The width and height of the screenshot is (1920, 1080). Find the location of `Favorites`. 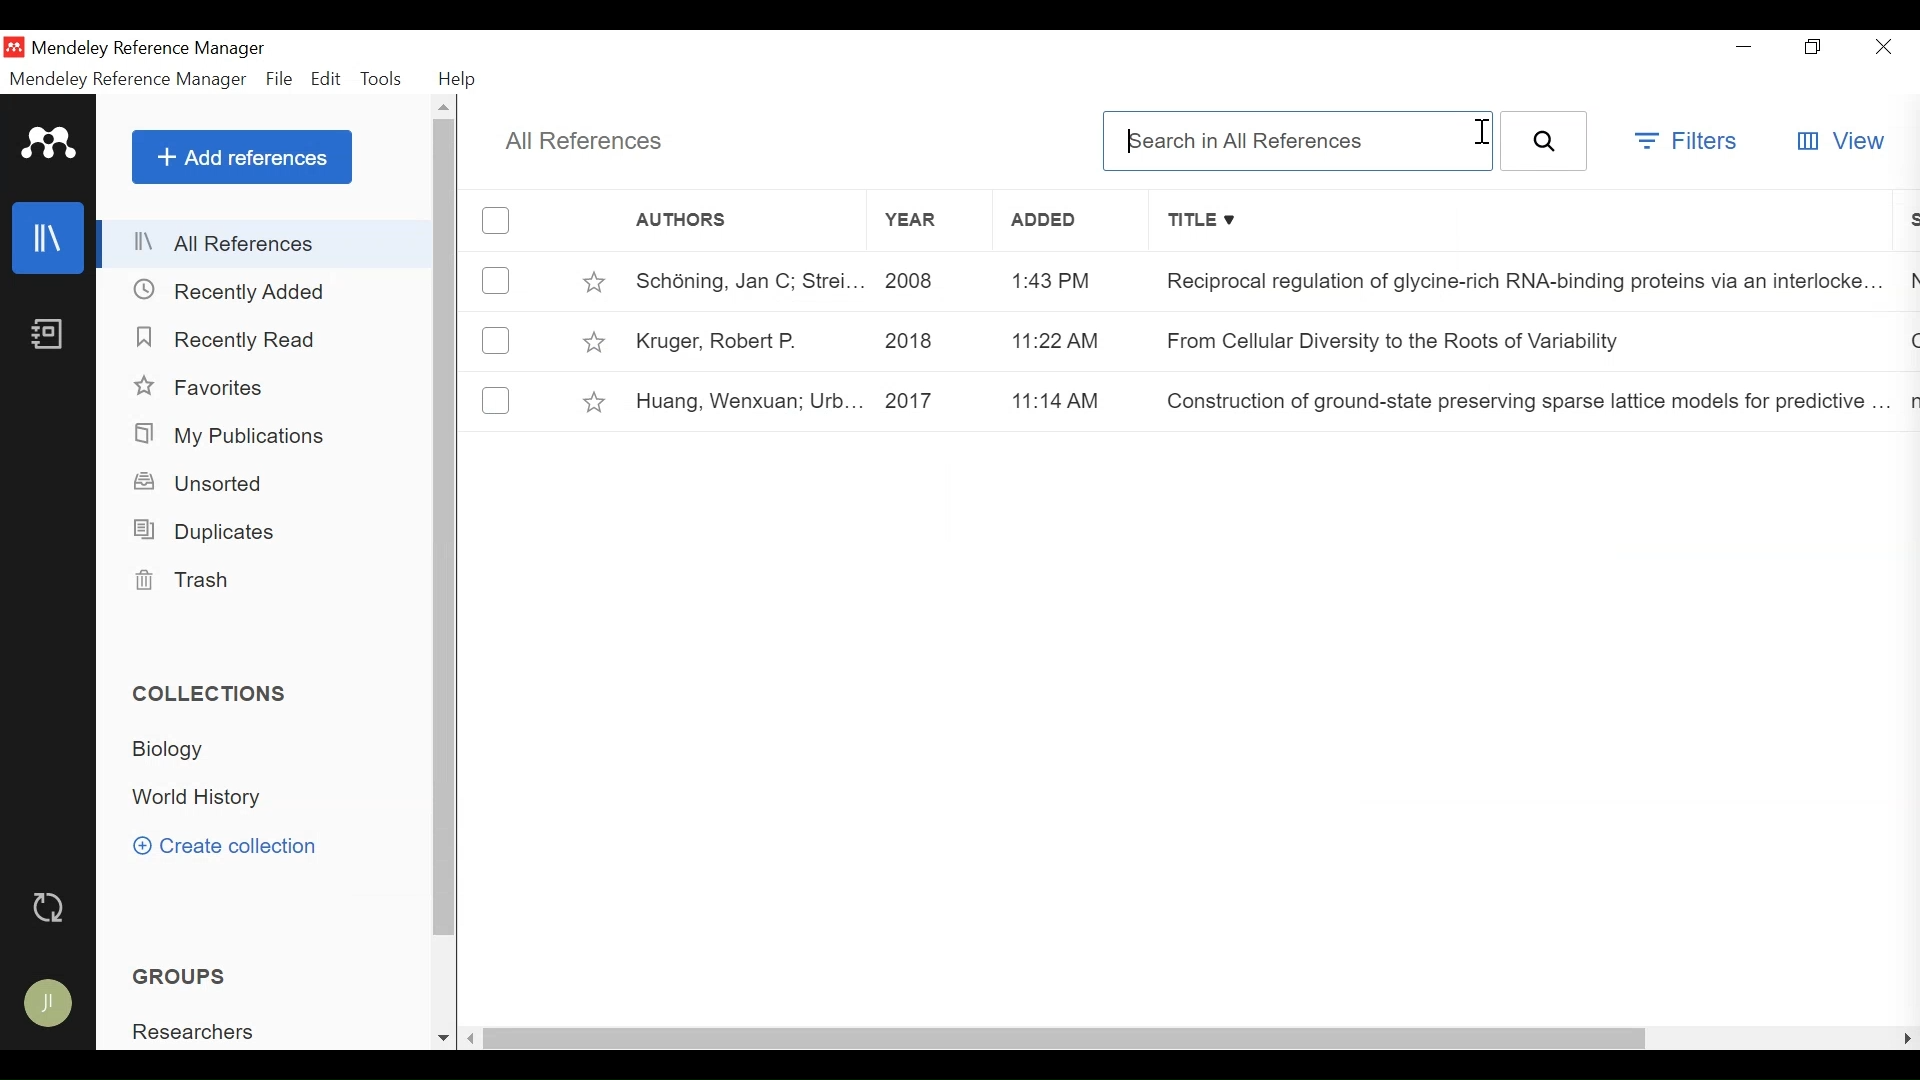

Favorites is located at coordinates (203, 388).